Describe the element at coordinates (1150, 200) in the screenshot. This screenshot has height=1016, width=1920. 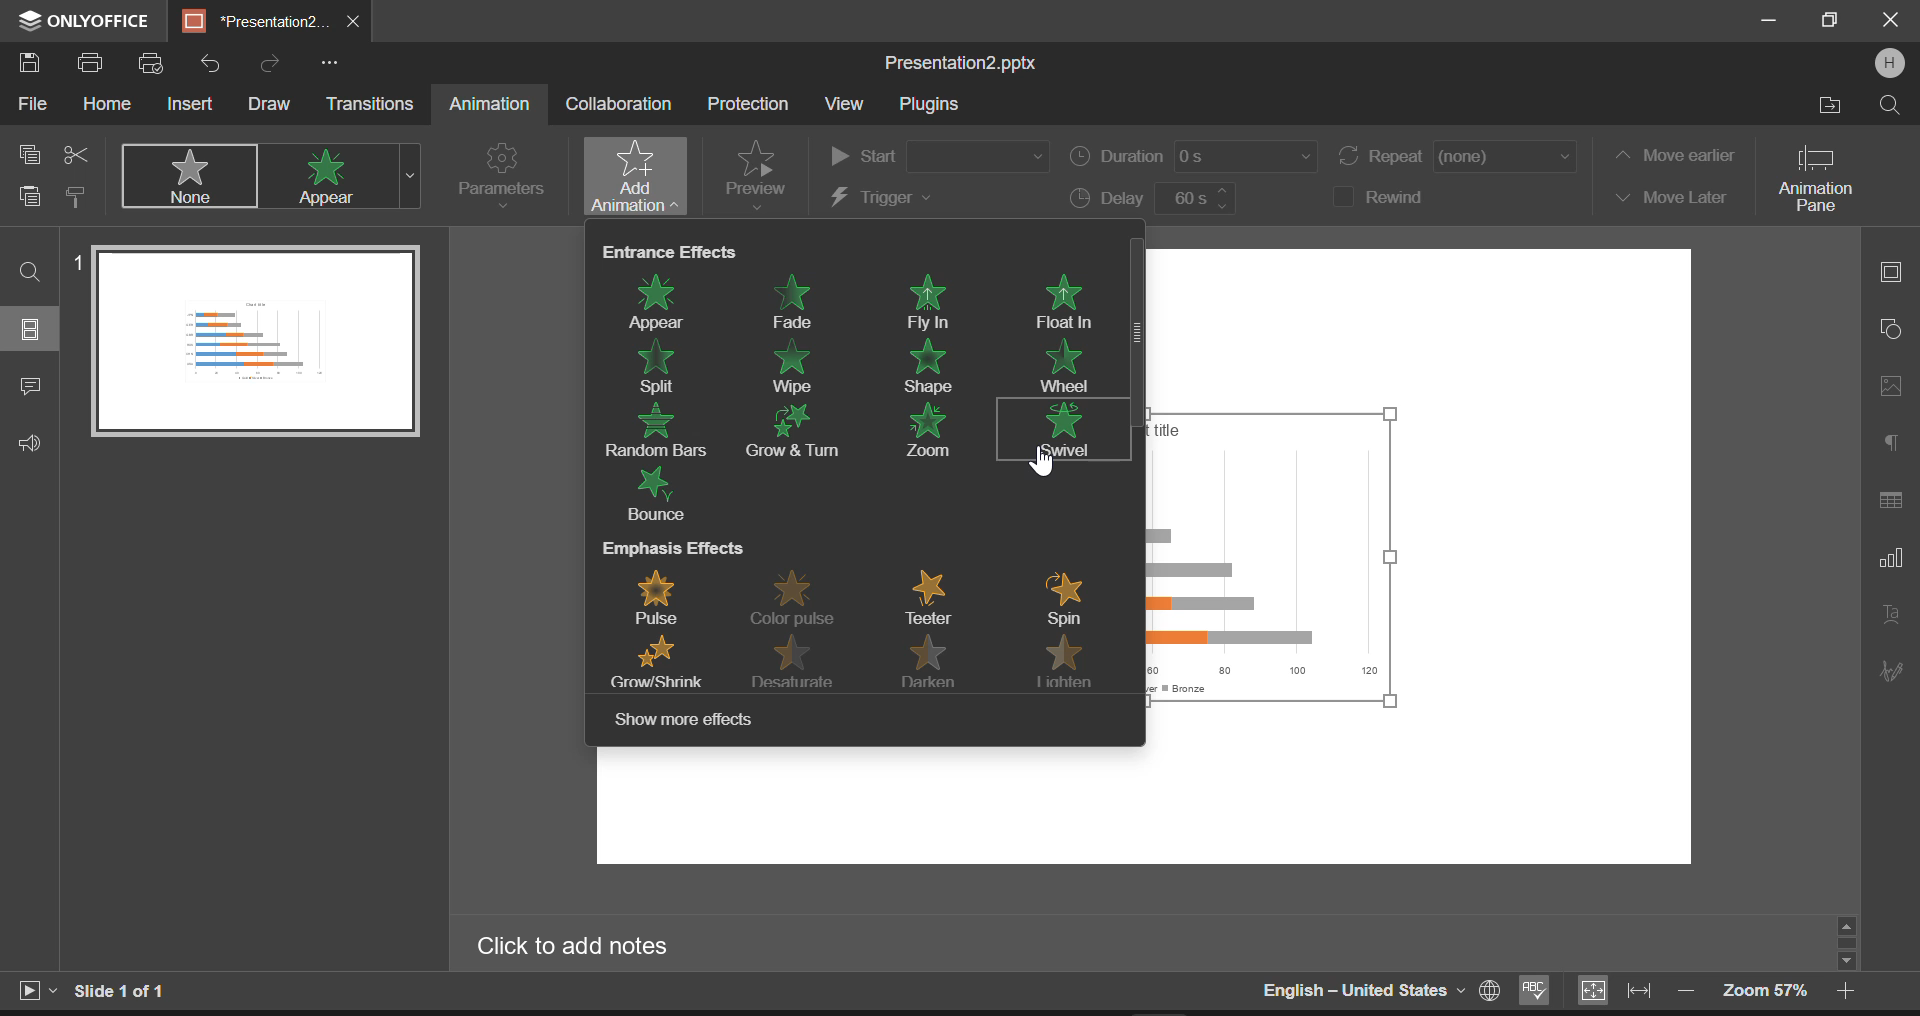
I see `Delay` at that location.